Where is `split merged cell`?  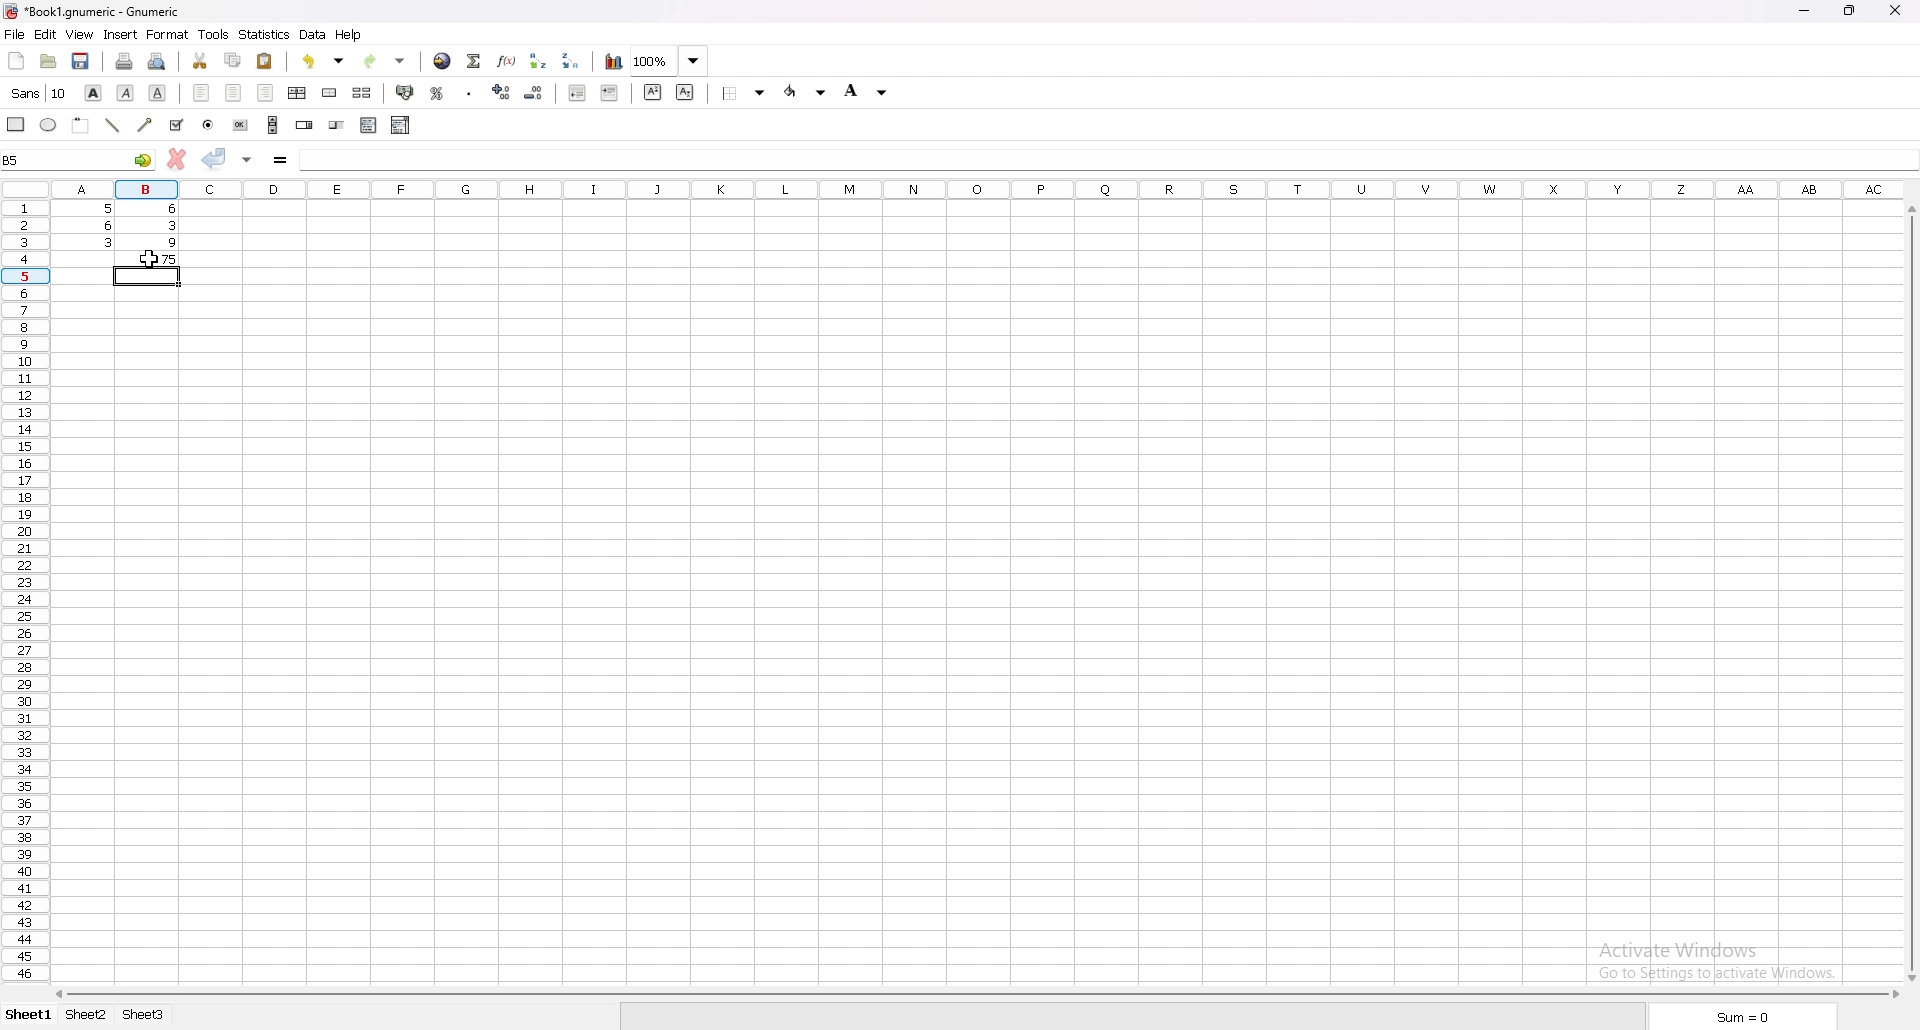 split merged cell is located at coordinates (361, 93).